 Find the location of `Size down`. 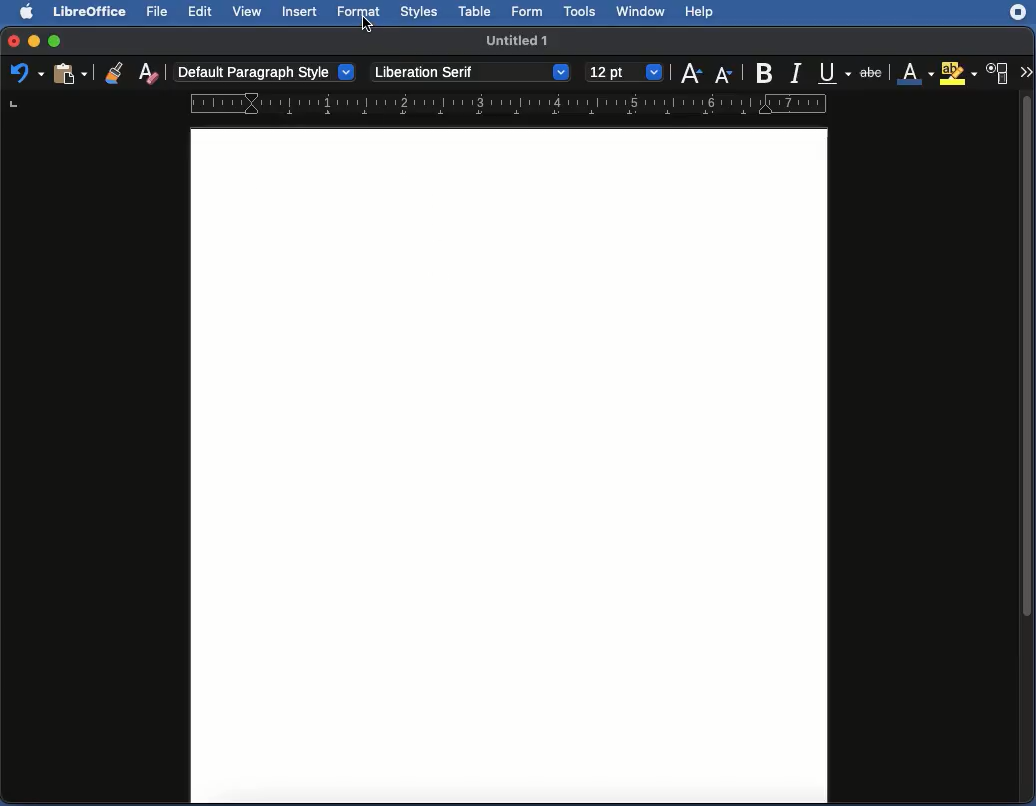

Size down is located at coordinates (725, 73).